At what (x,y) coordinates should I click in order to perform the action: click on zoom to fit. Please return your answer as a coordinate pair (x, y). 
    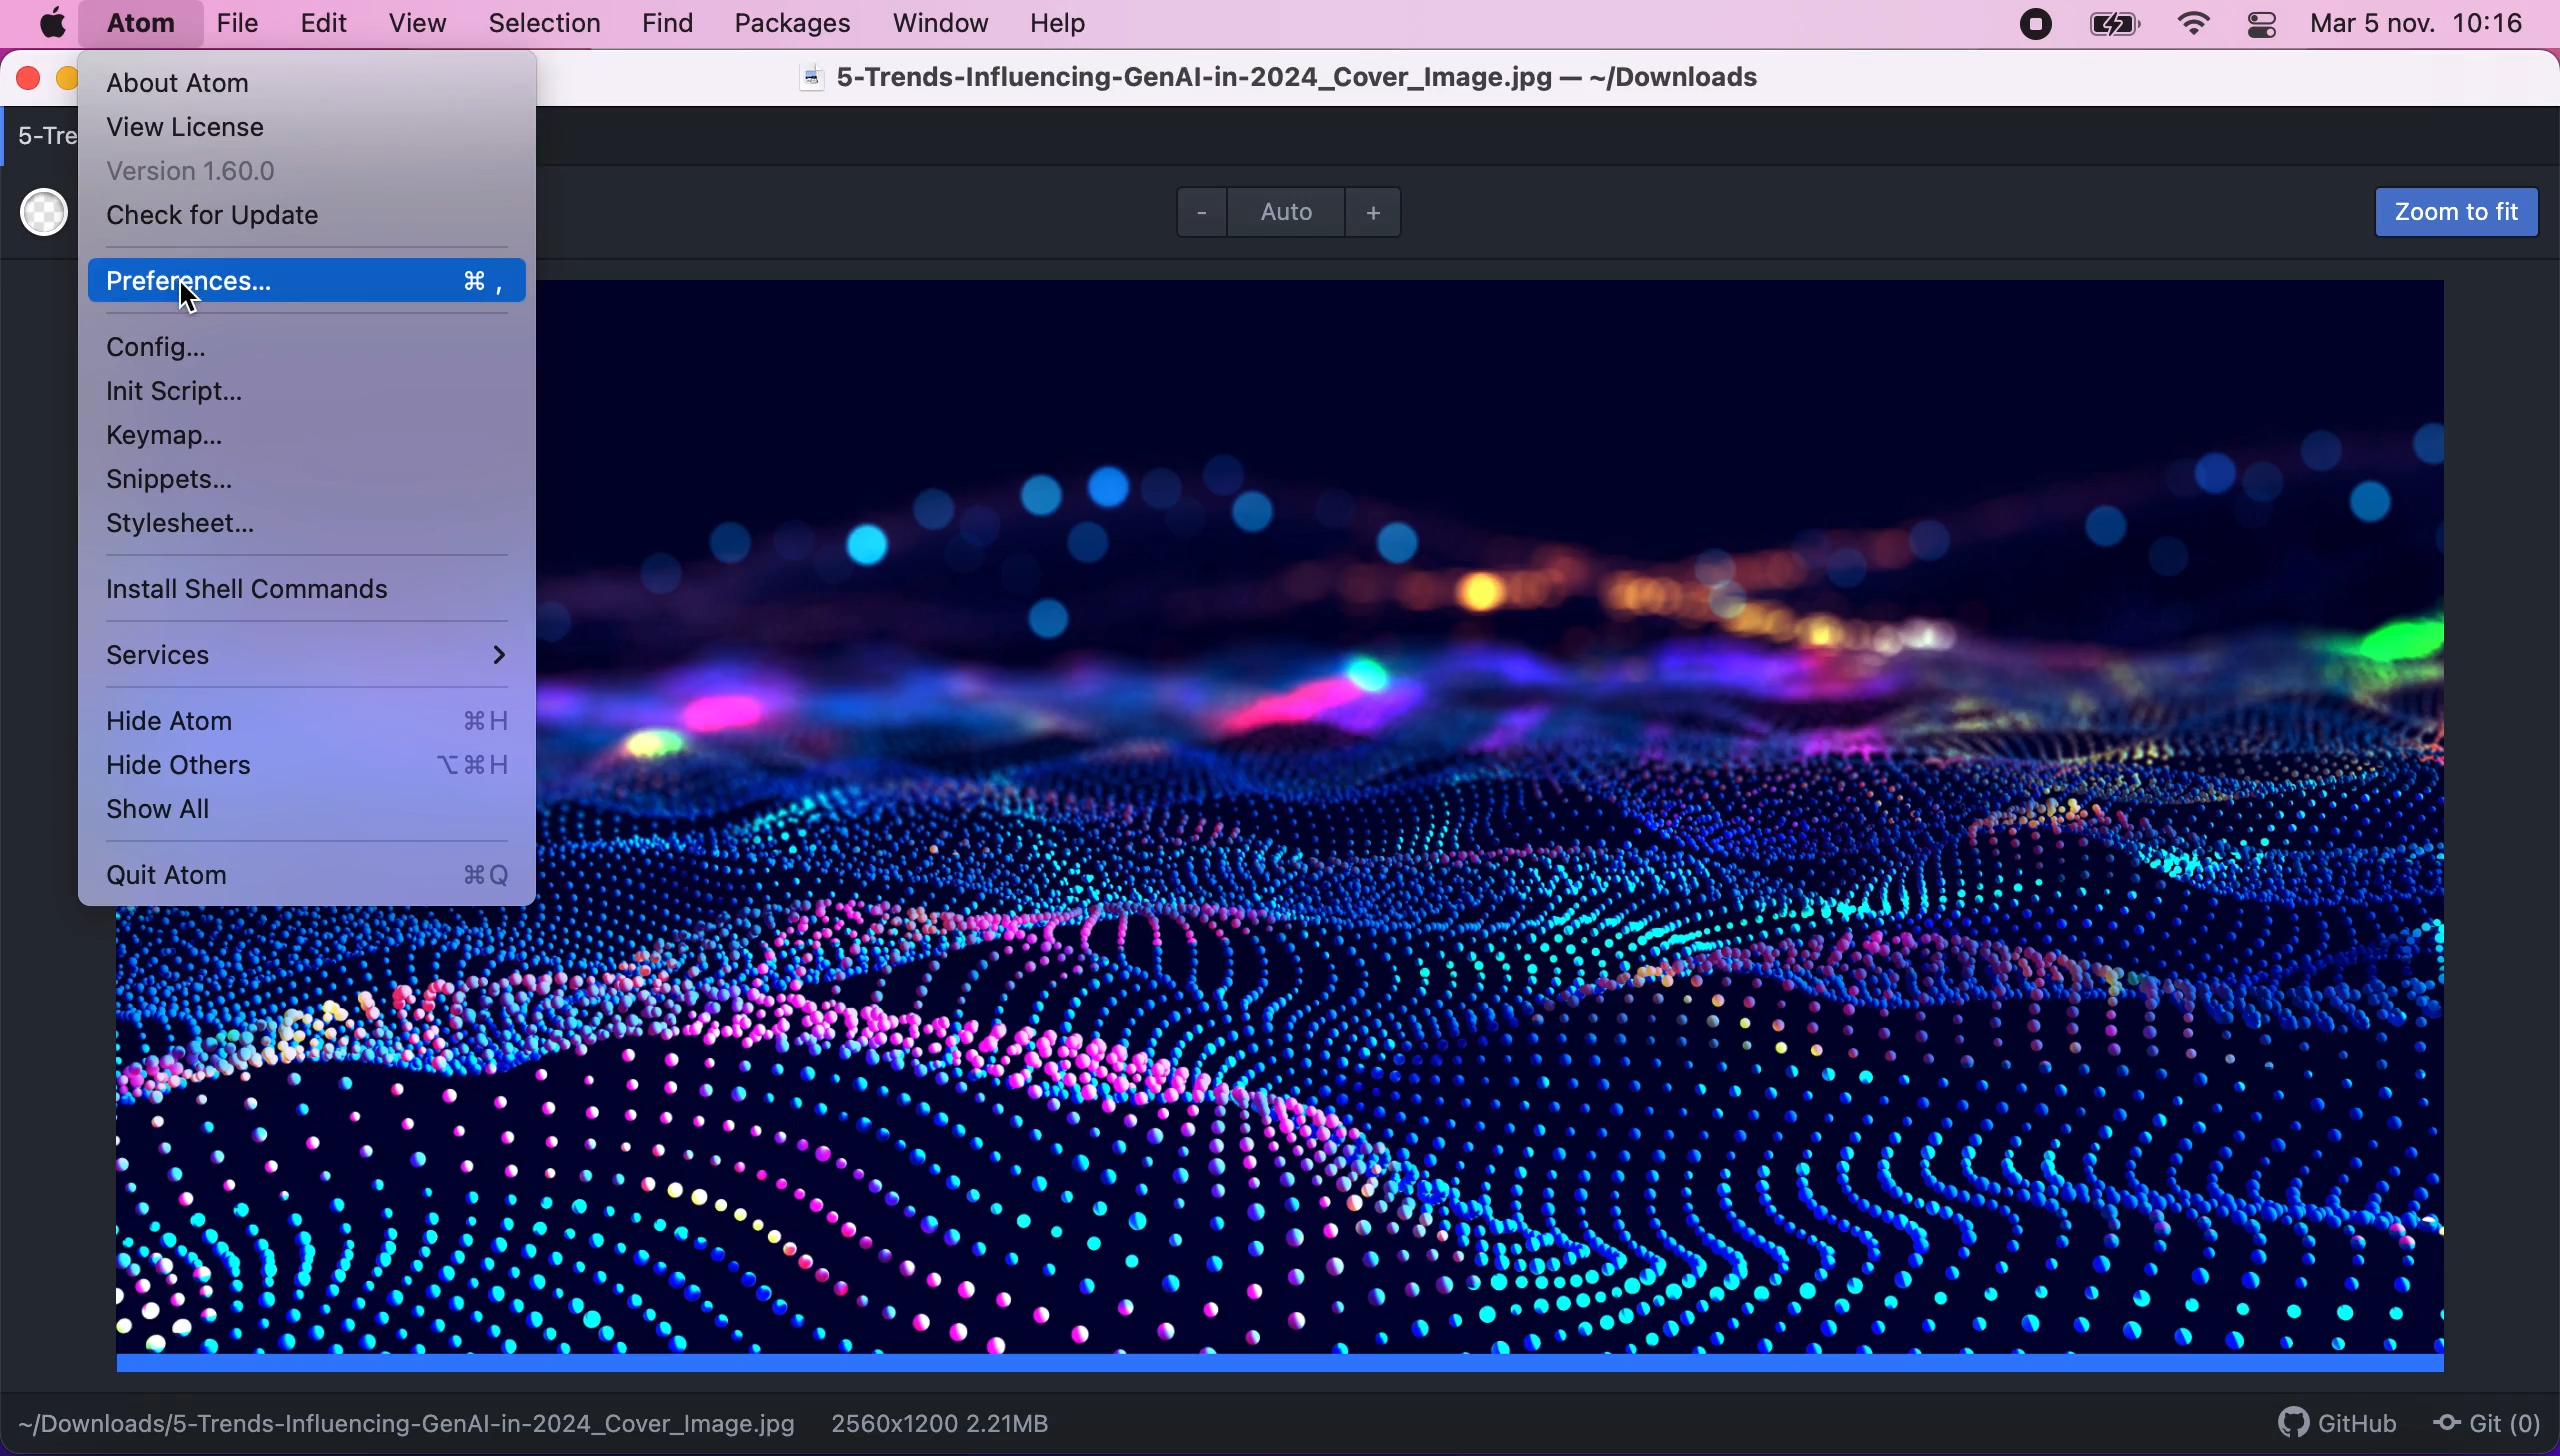
    Looking at the image, I should click on (2445, 213).